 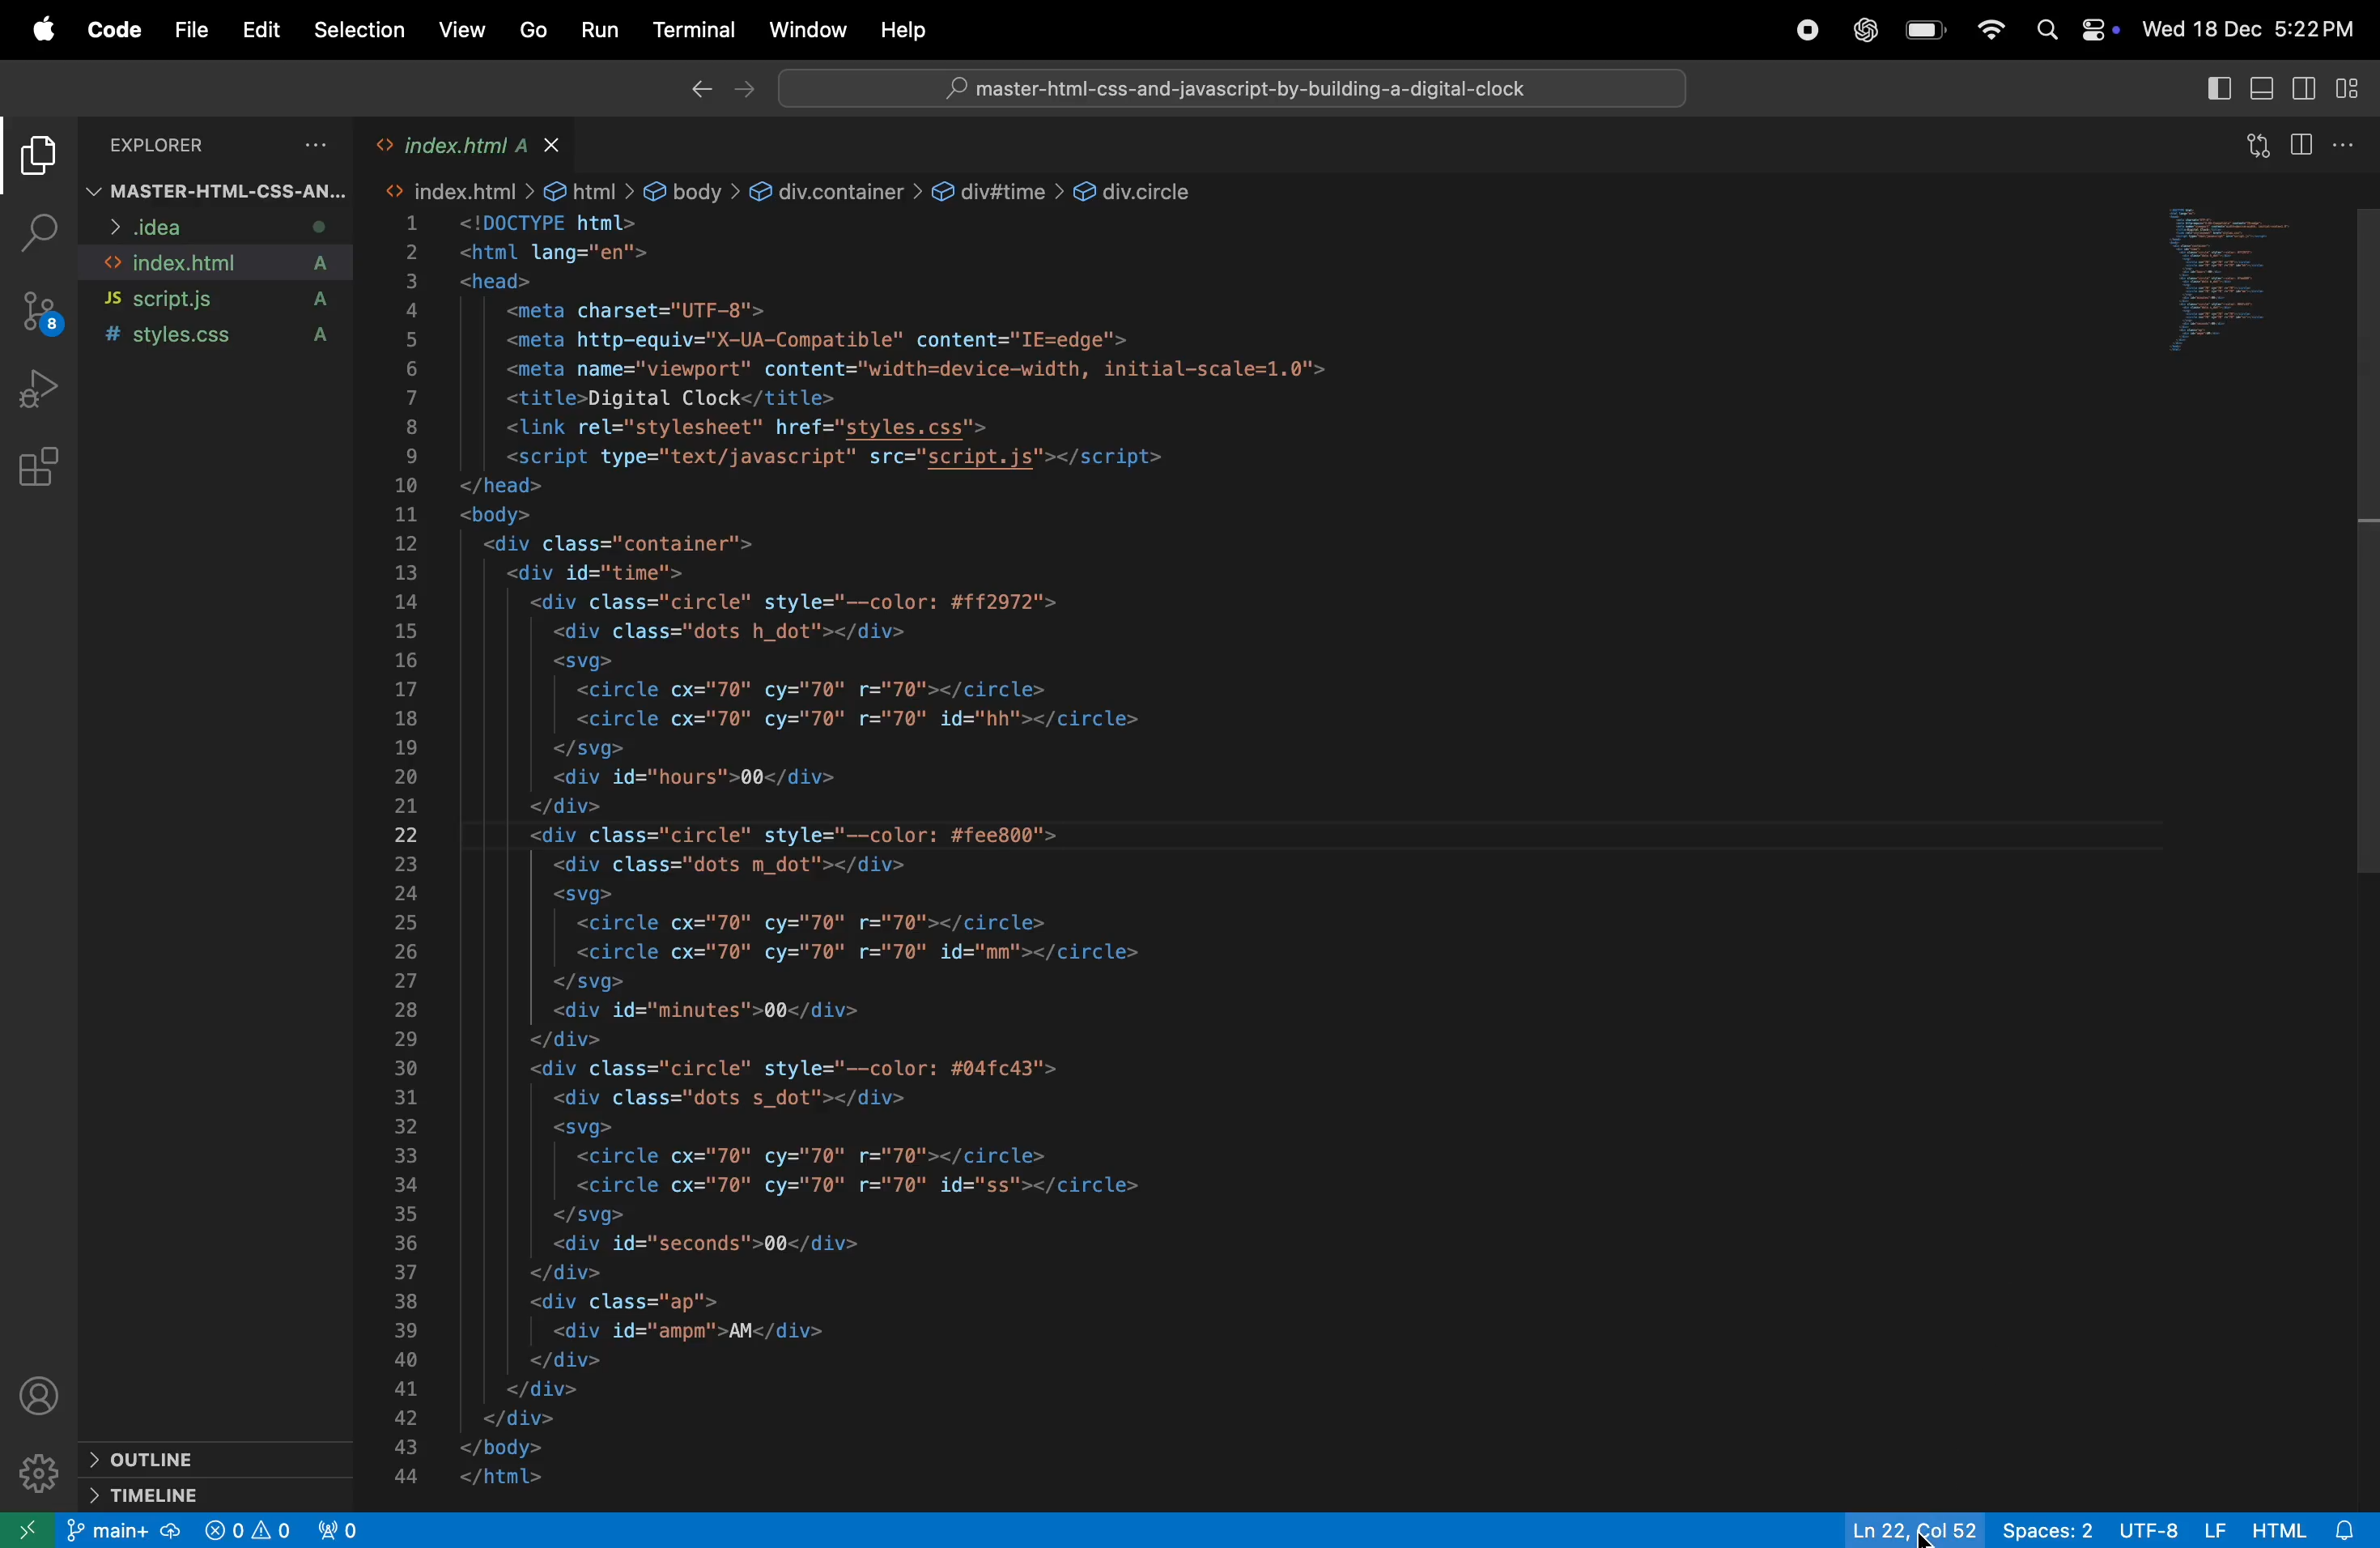 What do you see at coordinates (114, 28) in the screenshot?
I see `code` at bounding box center [114, 28].